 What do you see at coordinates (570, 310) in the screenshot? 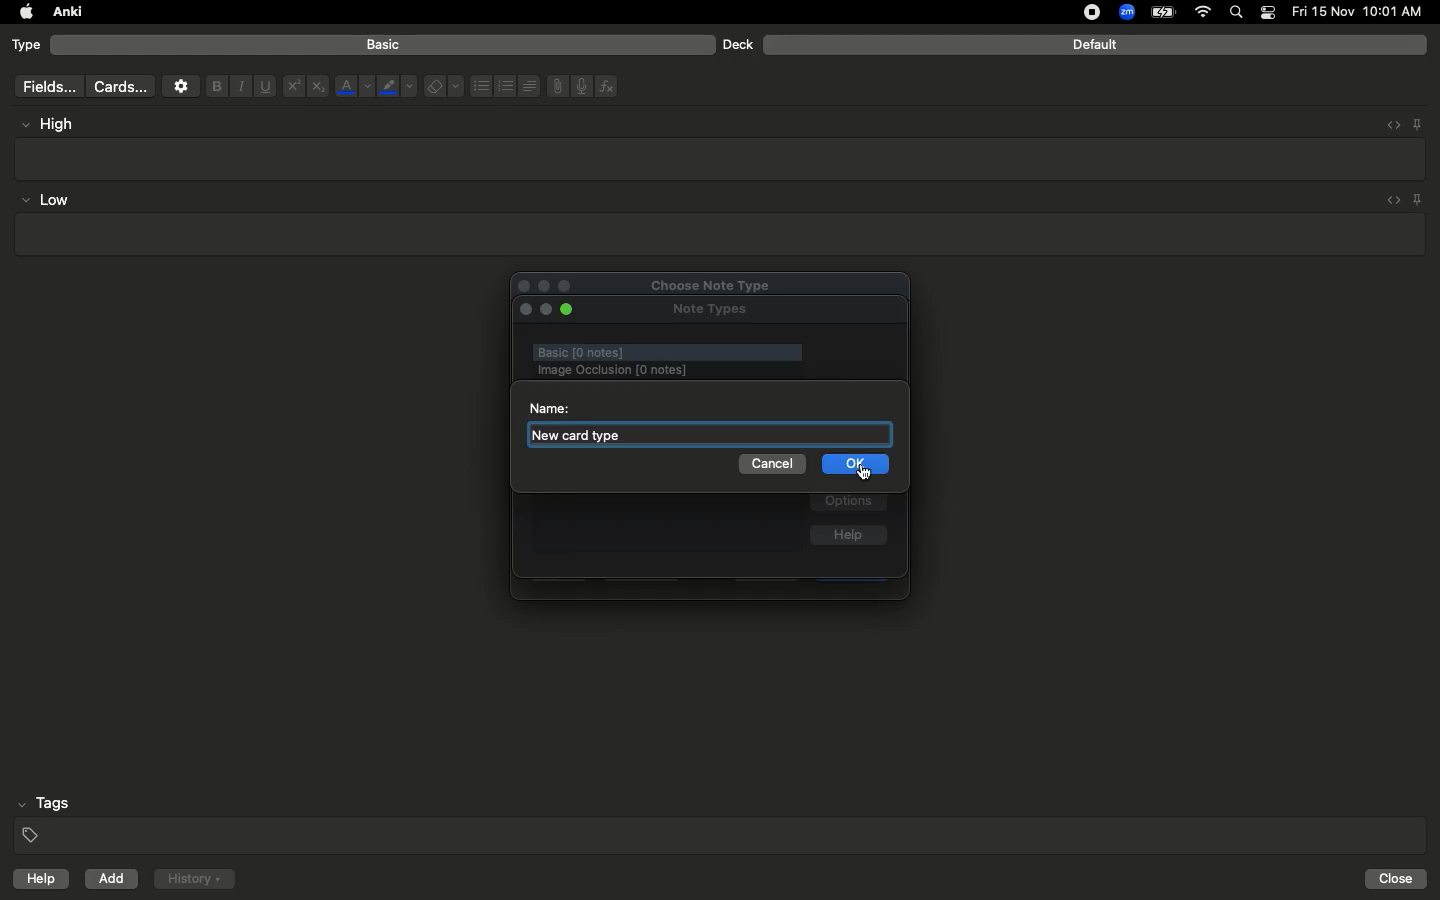
I see `maximize` at bounding box center [570, 310].